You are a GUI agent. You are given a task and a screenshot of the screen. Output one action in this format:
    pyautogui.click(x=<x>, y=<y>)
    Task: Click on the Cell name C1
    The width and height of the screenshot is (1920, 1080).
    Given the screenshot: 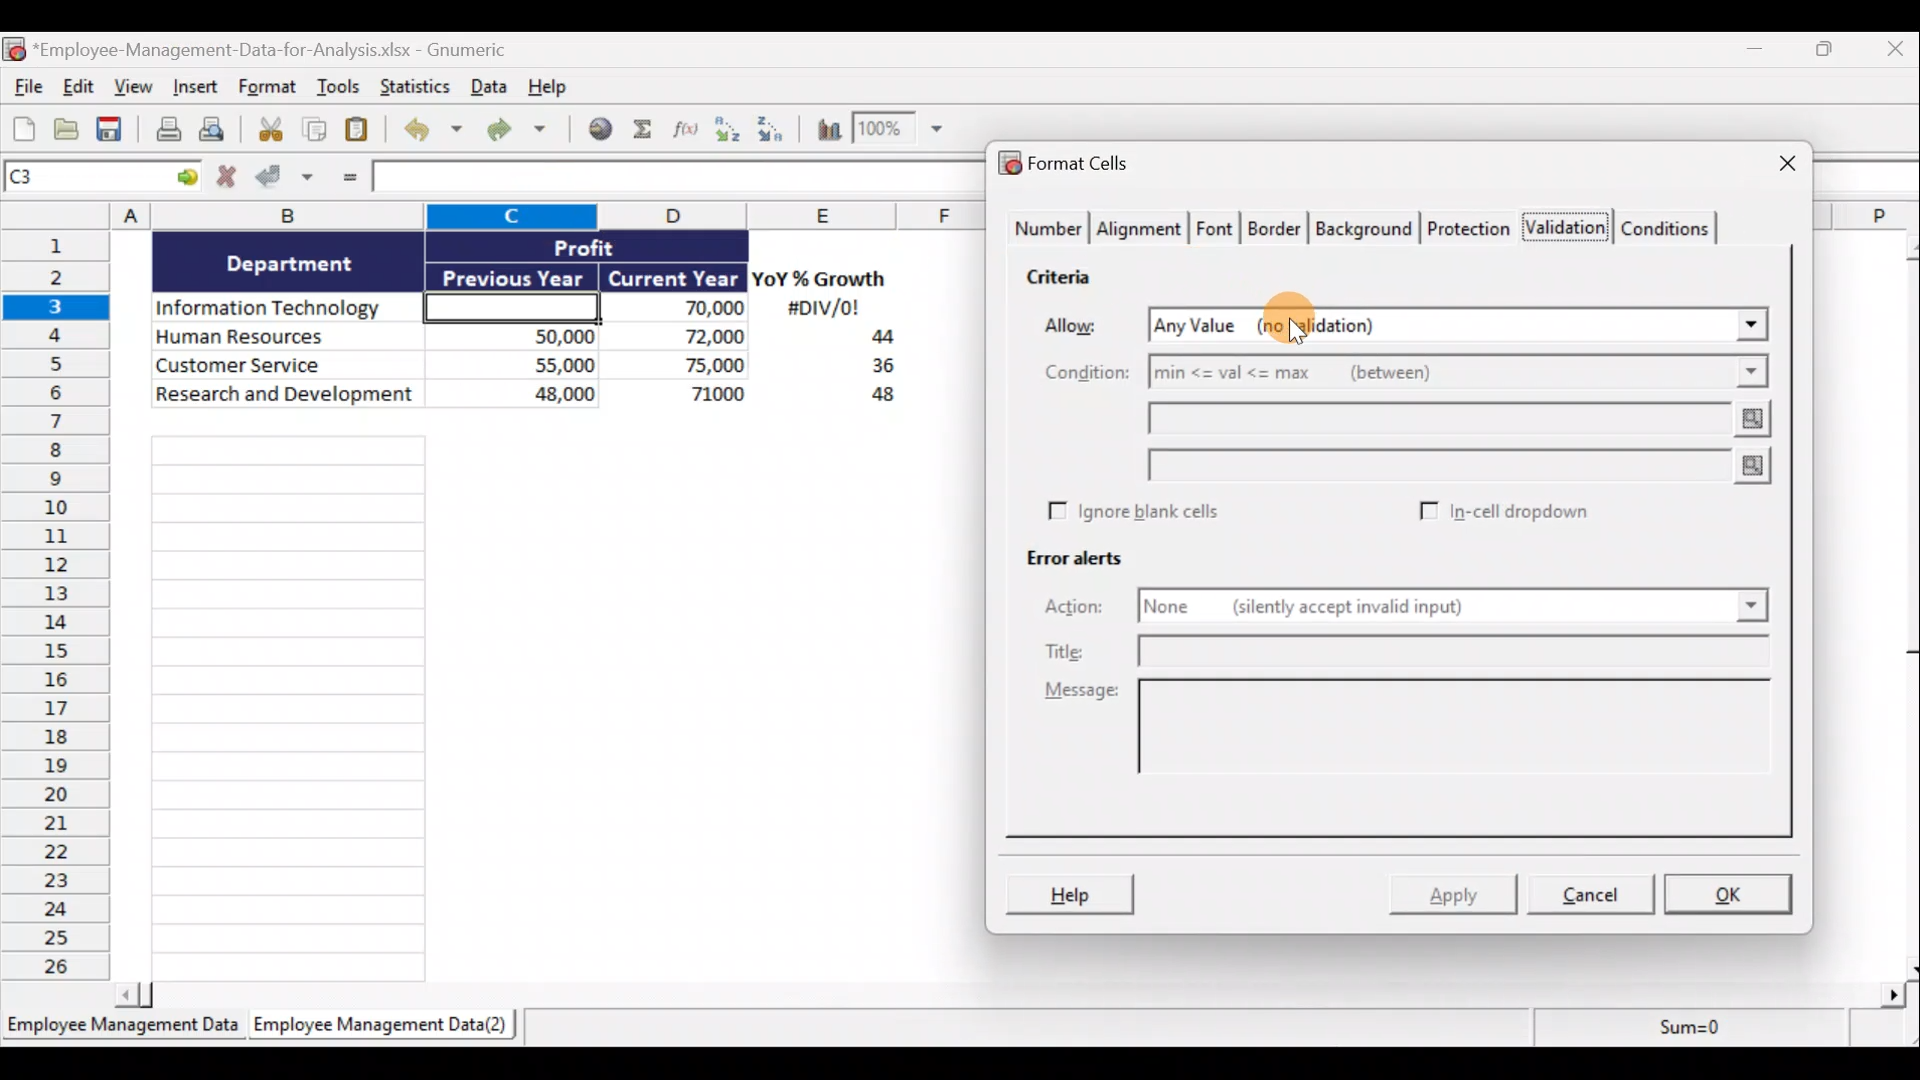 What is the action you would take?
    pyautogui.click(x=84, y=179)
    